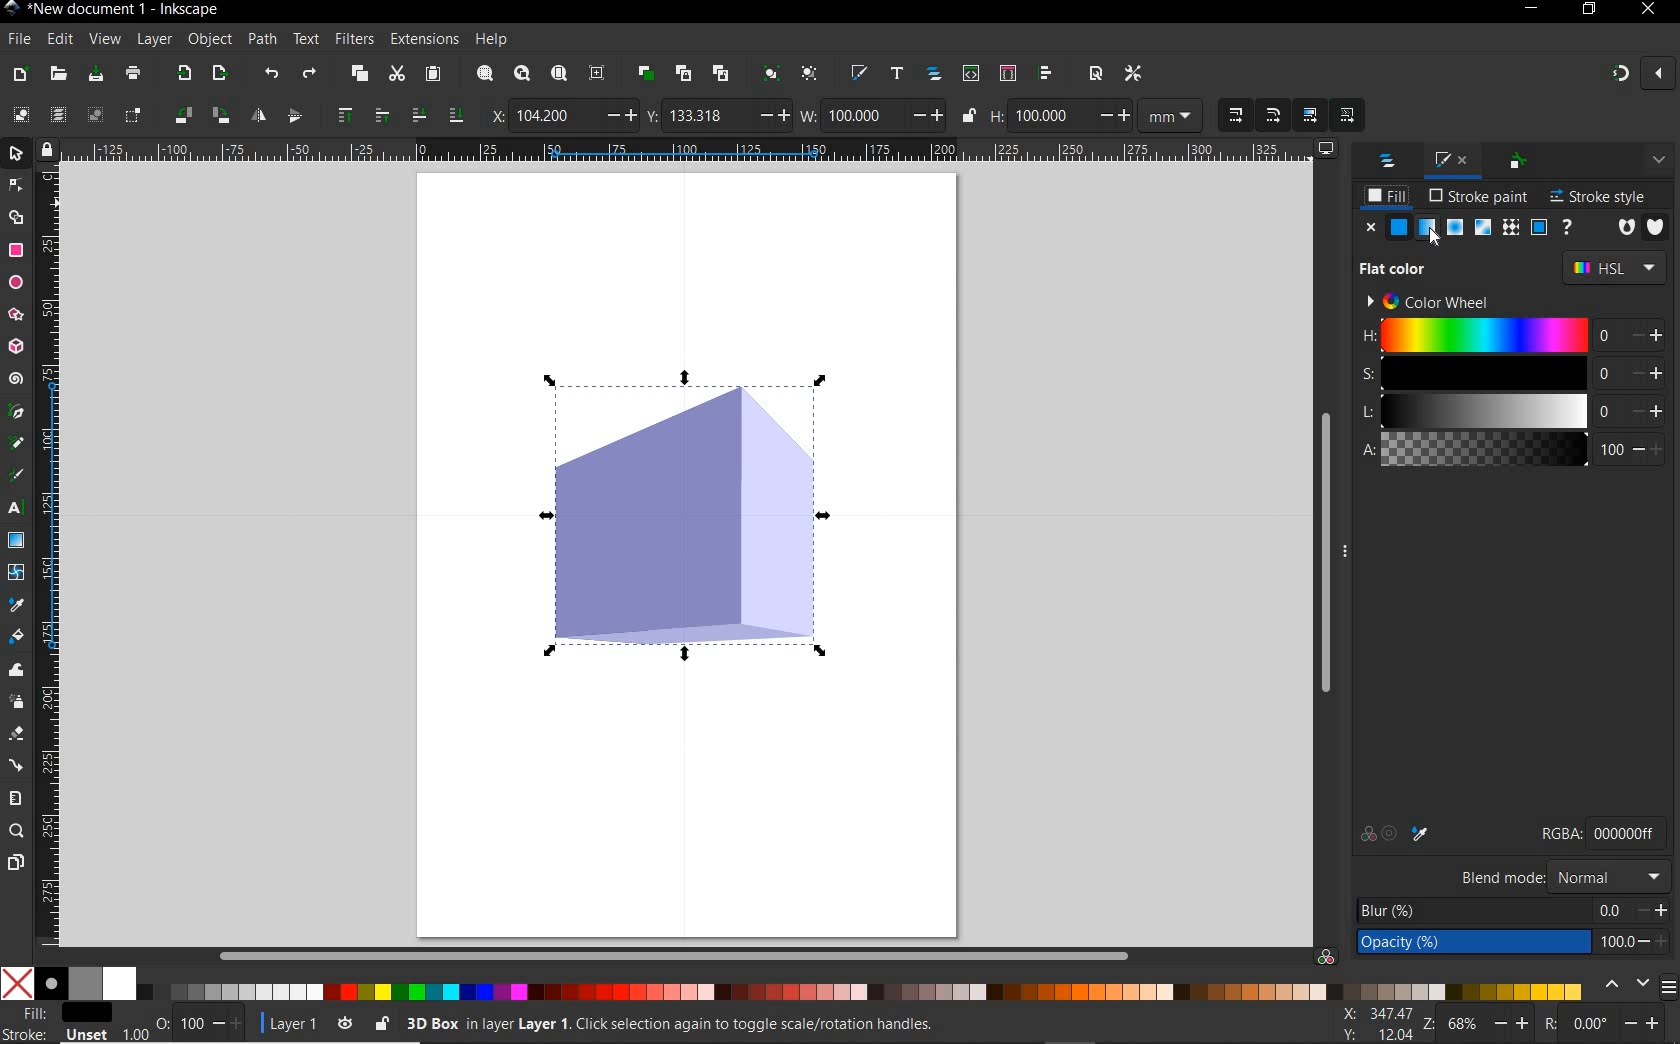  What do you see at coordinates (1329, 148) in the screenshot?
I see `computer icon` at bounding box center [1329, 148].